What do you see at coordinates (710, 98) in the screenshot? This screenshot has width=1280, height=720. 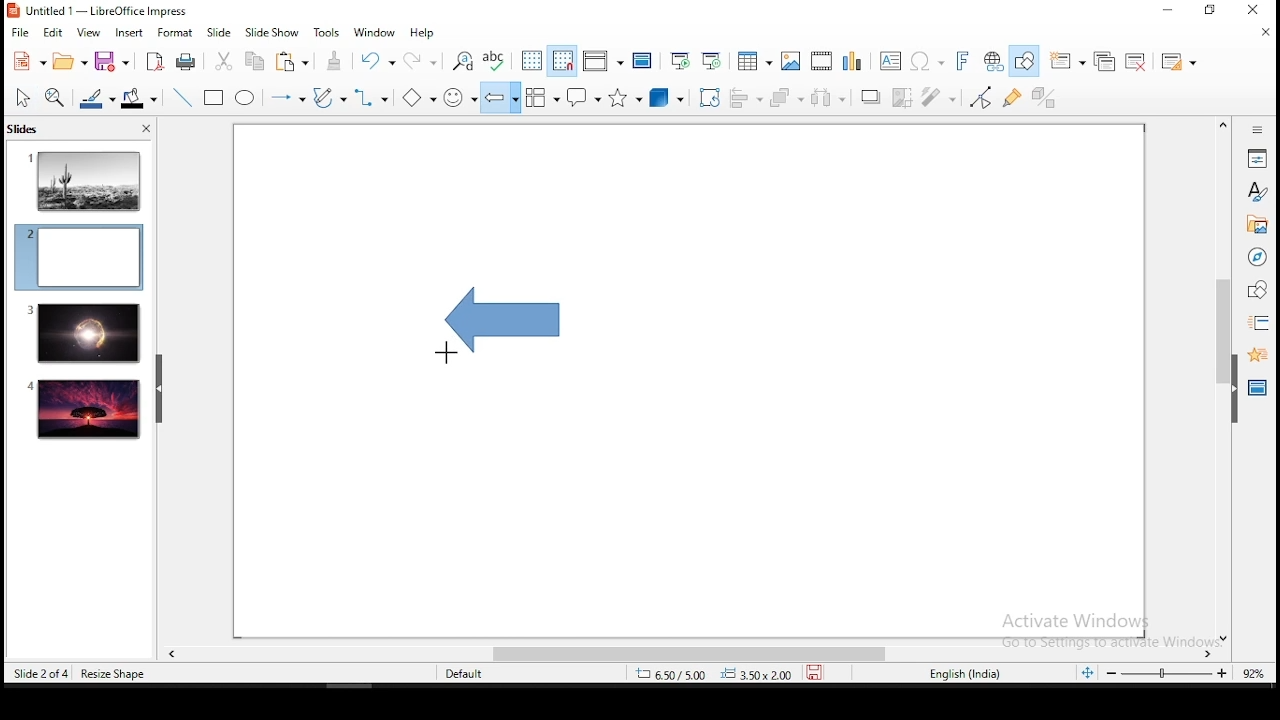 I see `crop tool` at bounding box center [710, 98].